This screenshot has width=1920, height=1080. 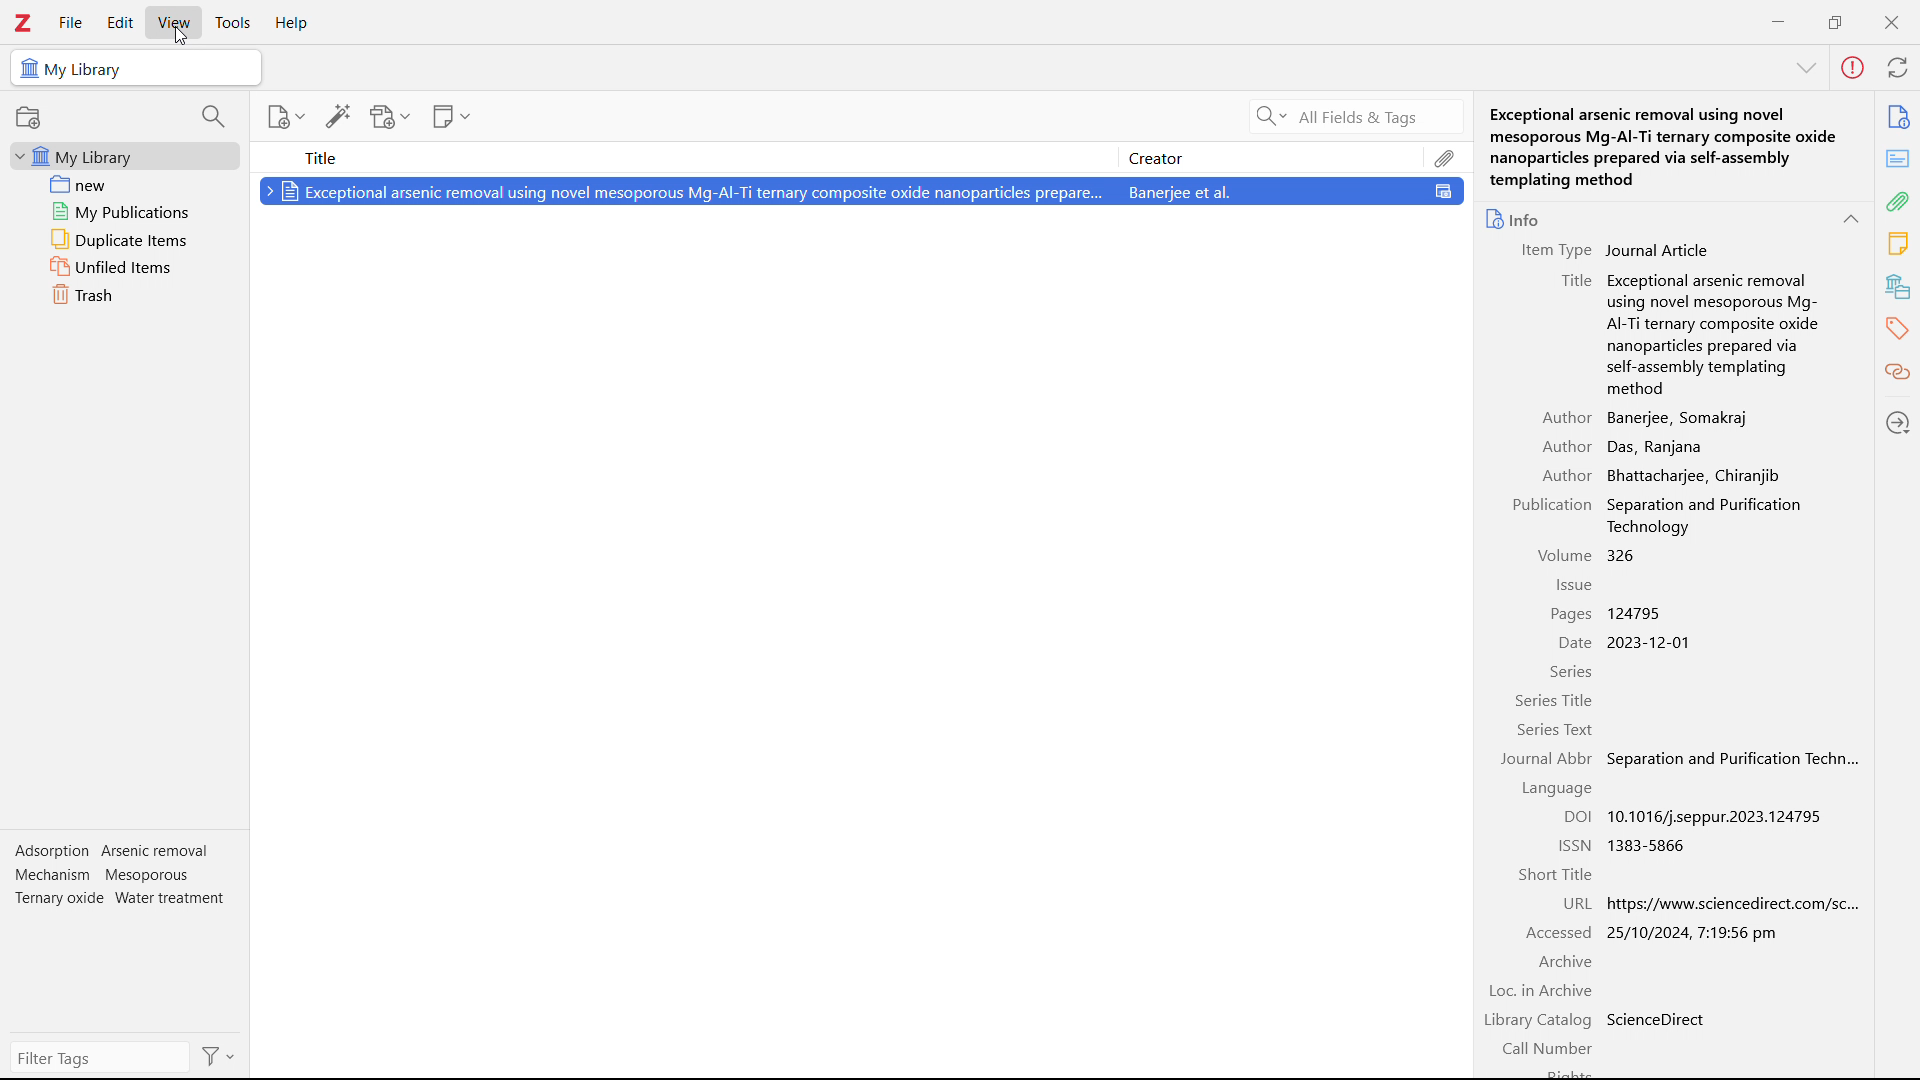 I want to click on Title, so click(x=1575, y=282).